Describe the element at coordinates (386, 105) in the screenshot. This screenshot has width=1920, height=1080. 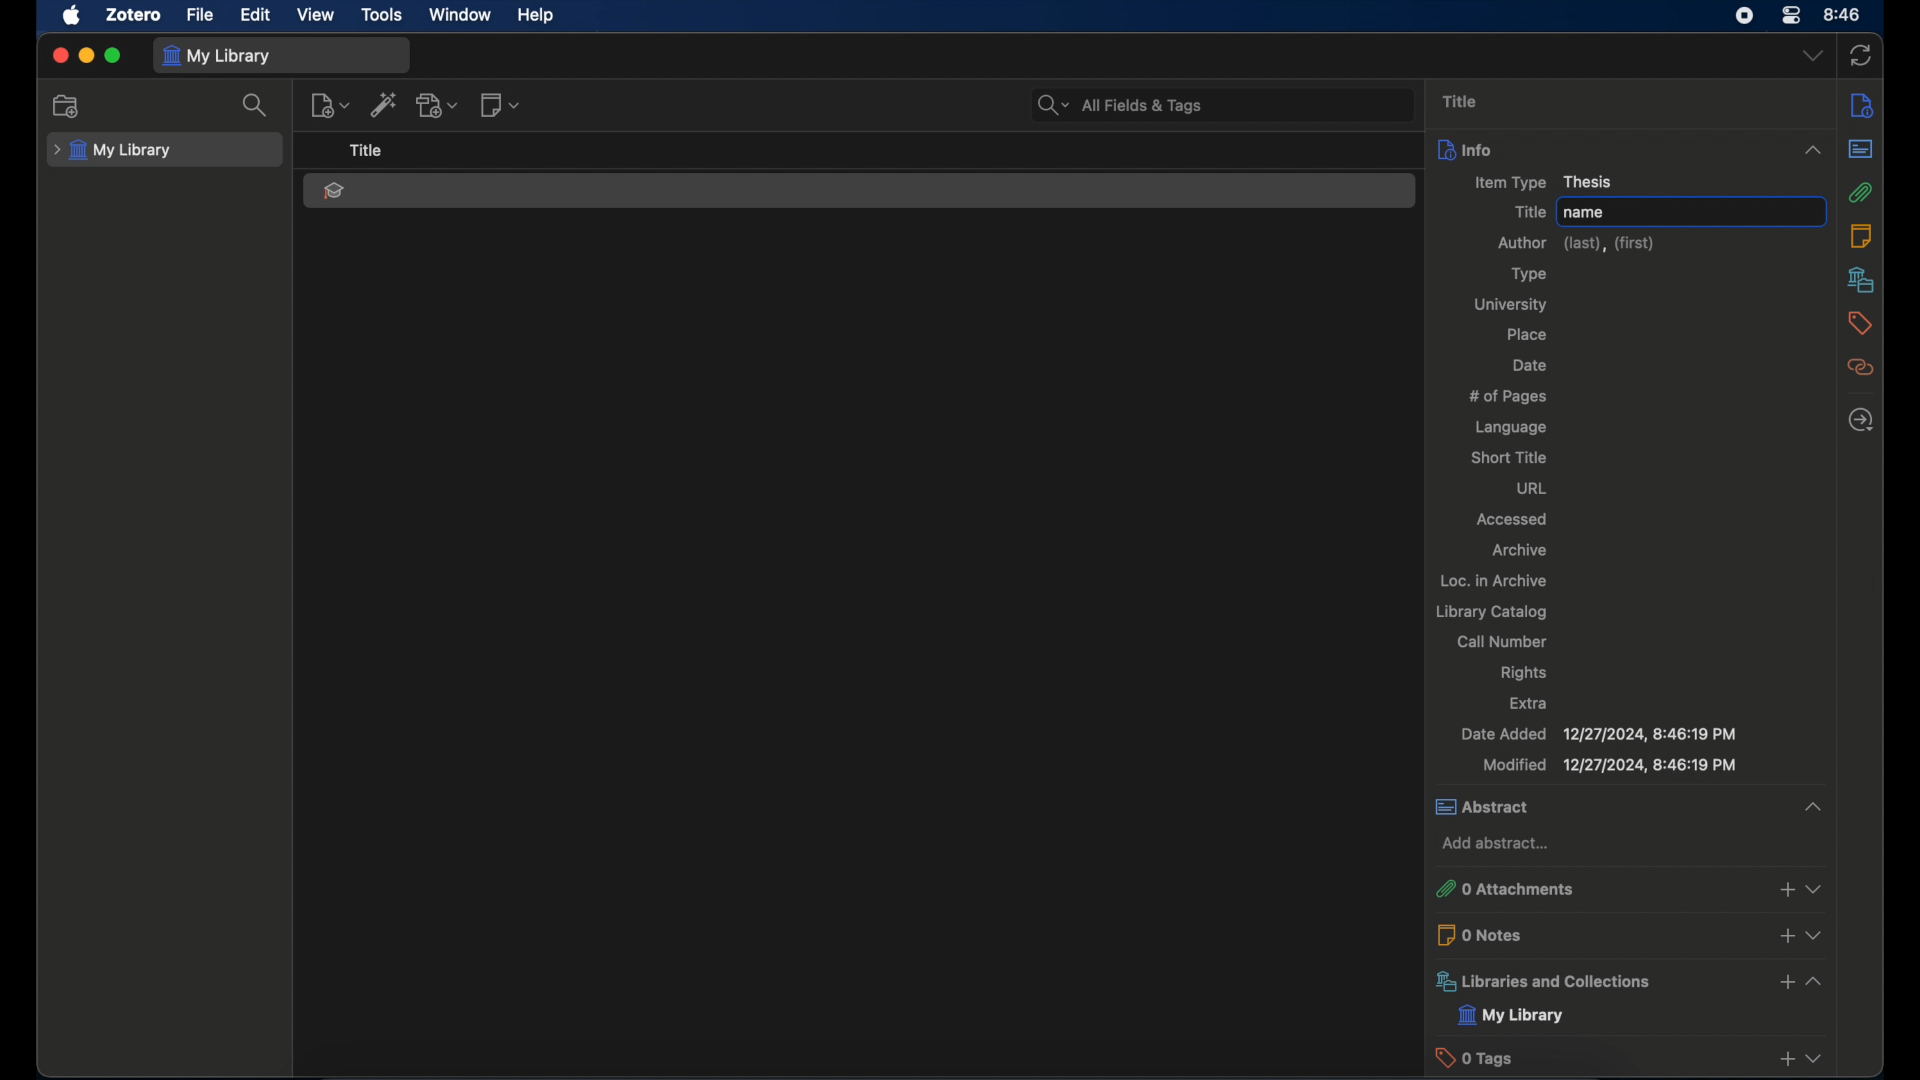
I see `add item by identifier` at that location.